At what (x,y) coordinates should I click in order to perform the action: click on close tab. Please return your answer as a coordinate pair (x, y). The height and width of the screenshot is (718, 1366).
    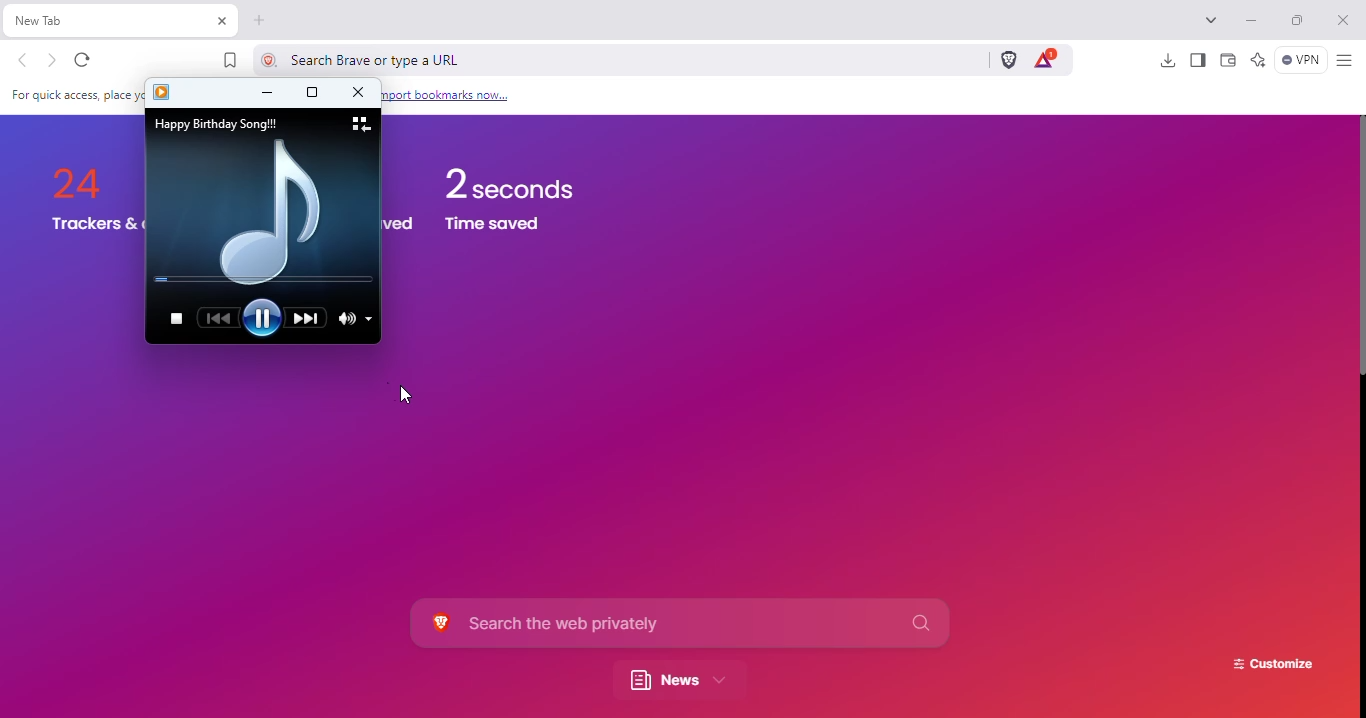
    Looking at the image, I should click on (222, 21).